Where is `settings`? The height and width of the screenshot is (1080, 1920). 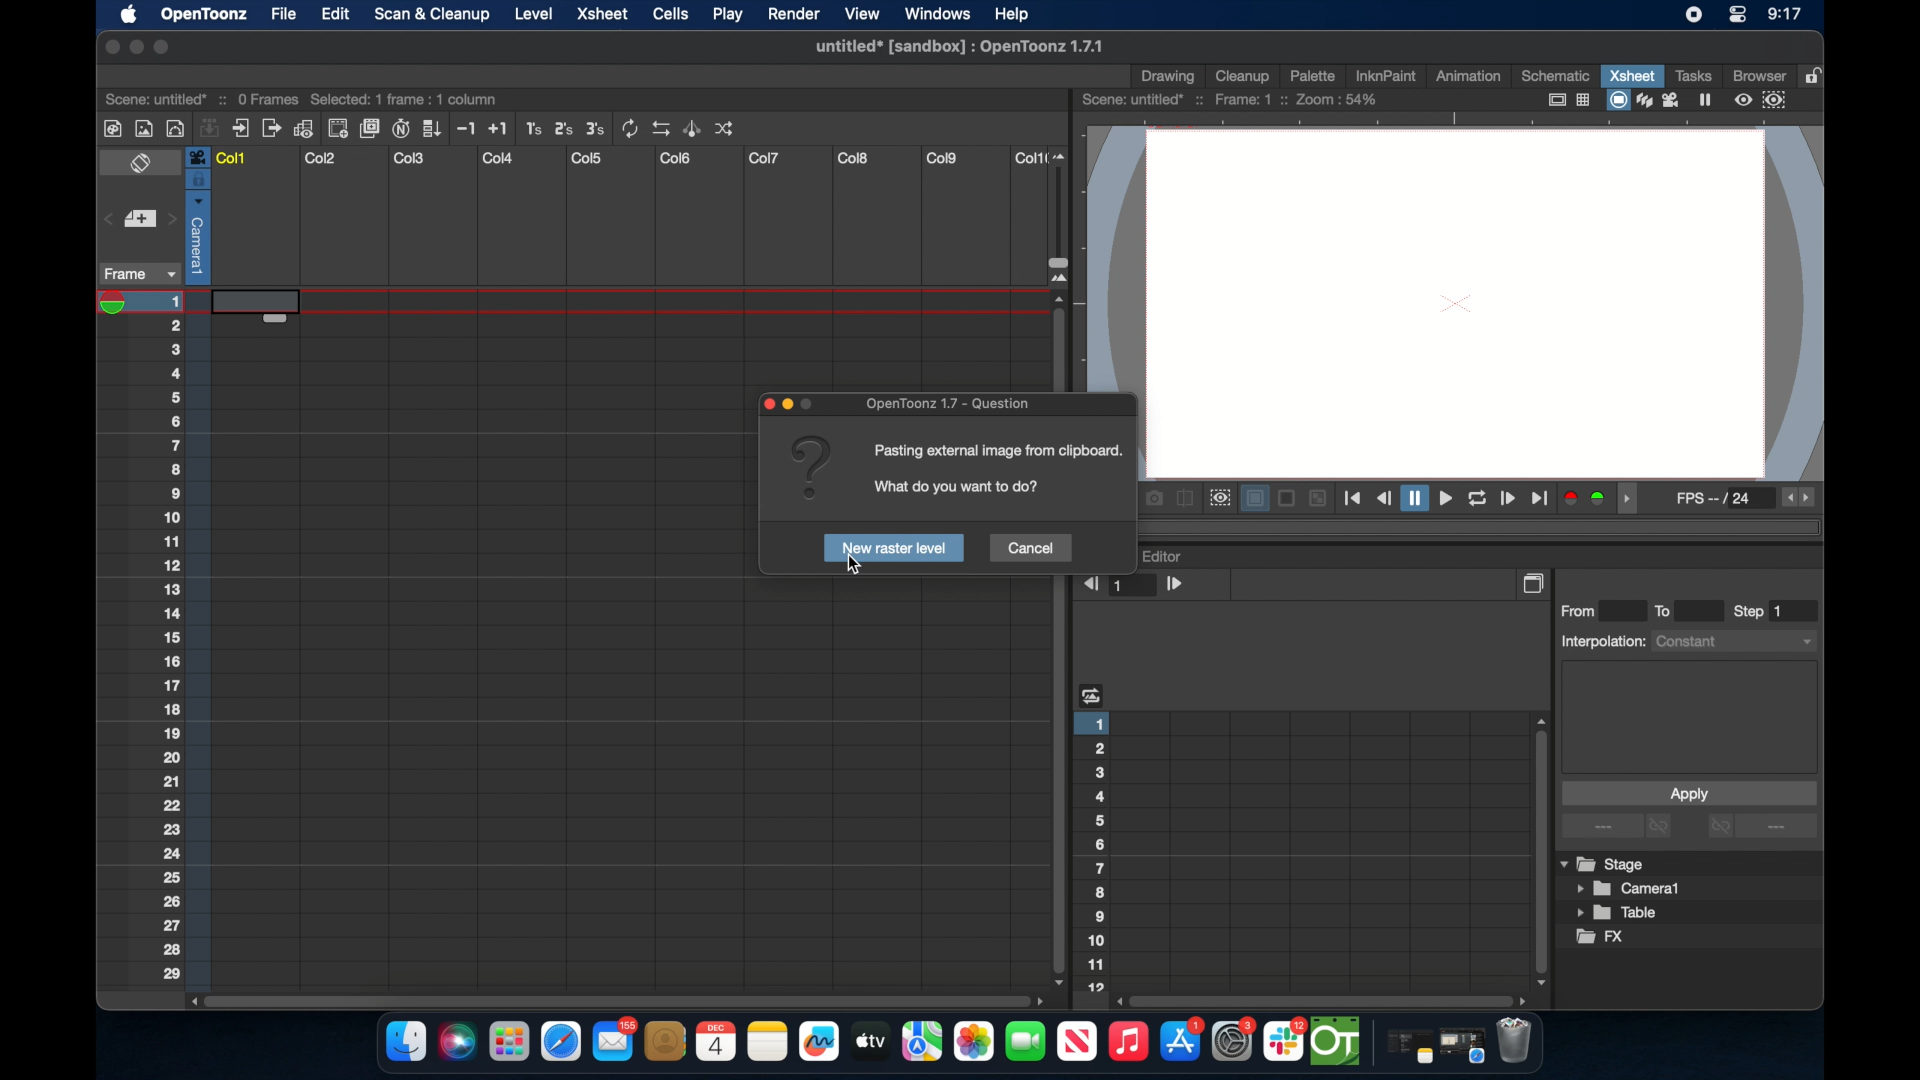
settings is located at coordinates (1235, 1041).